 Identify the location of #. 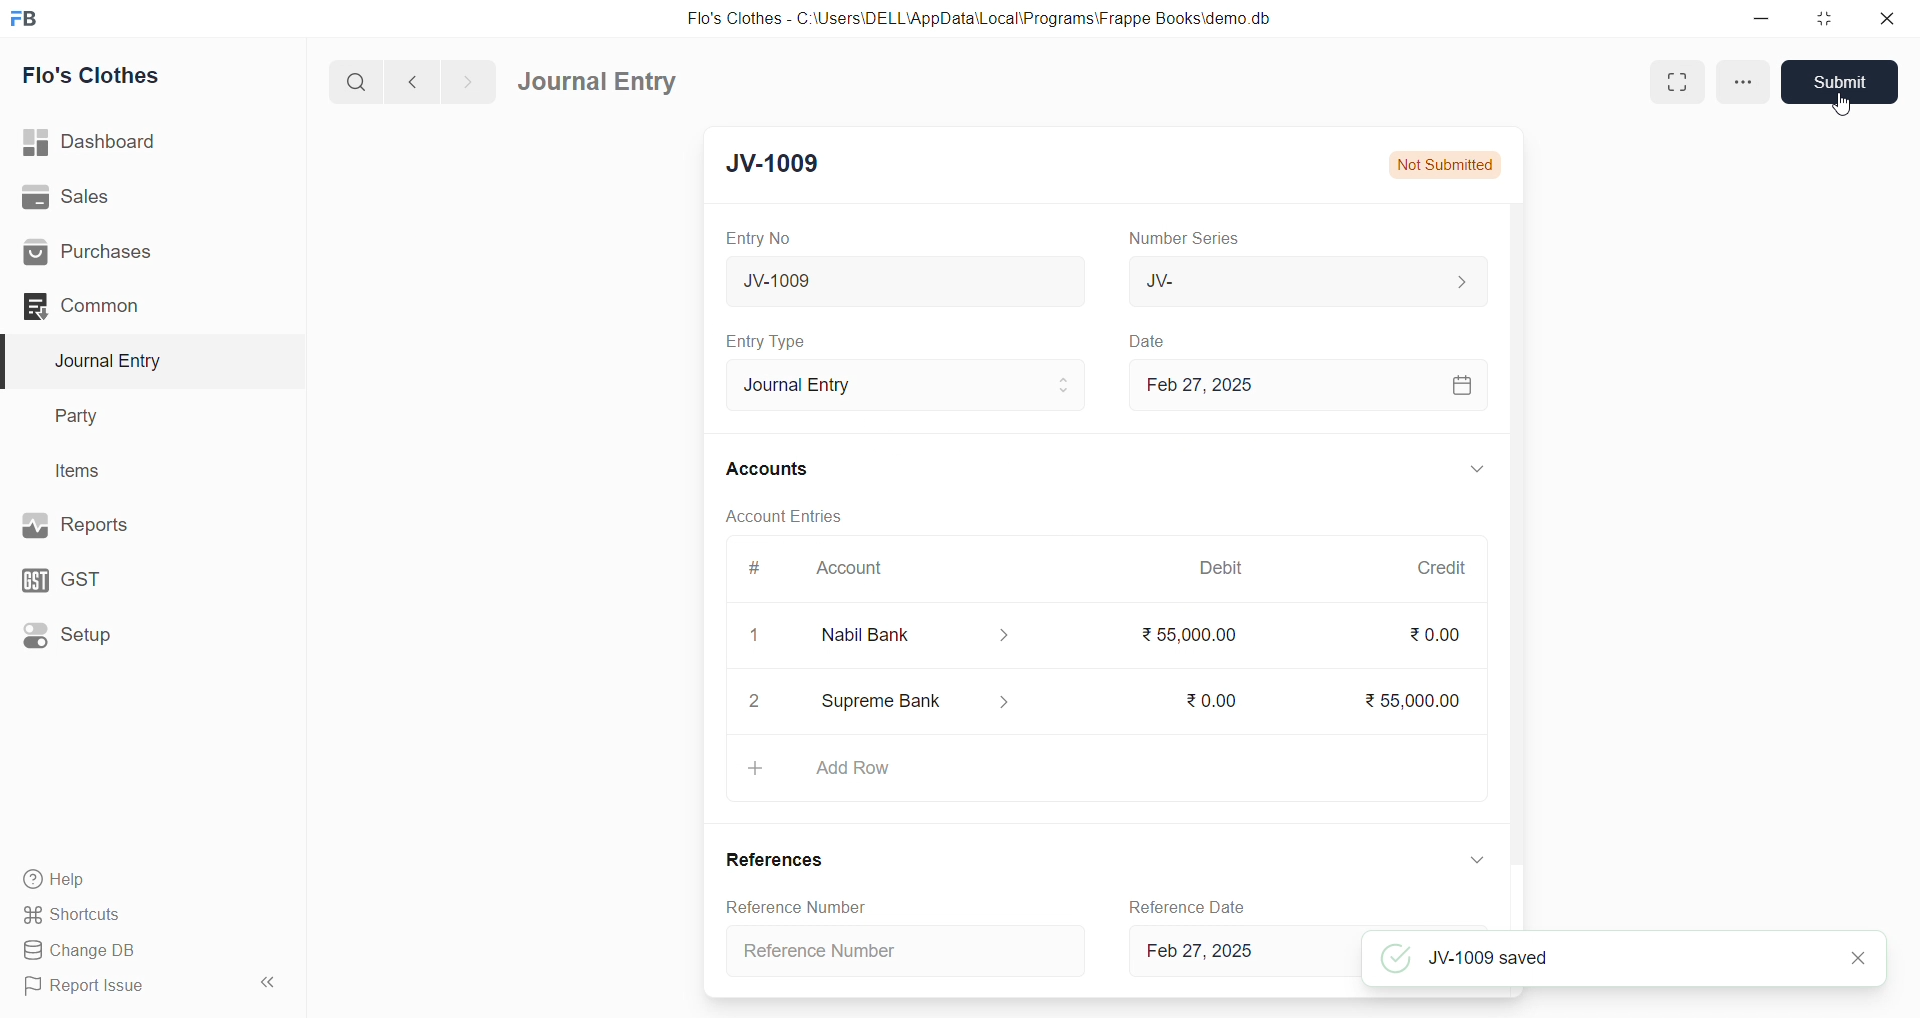
(754, 567).